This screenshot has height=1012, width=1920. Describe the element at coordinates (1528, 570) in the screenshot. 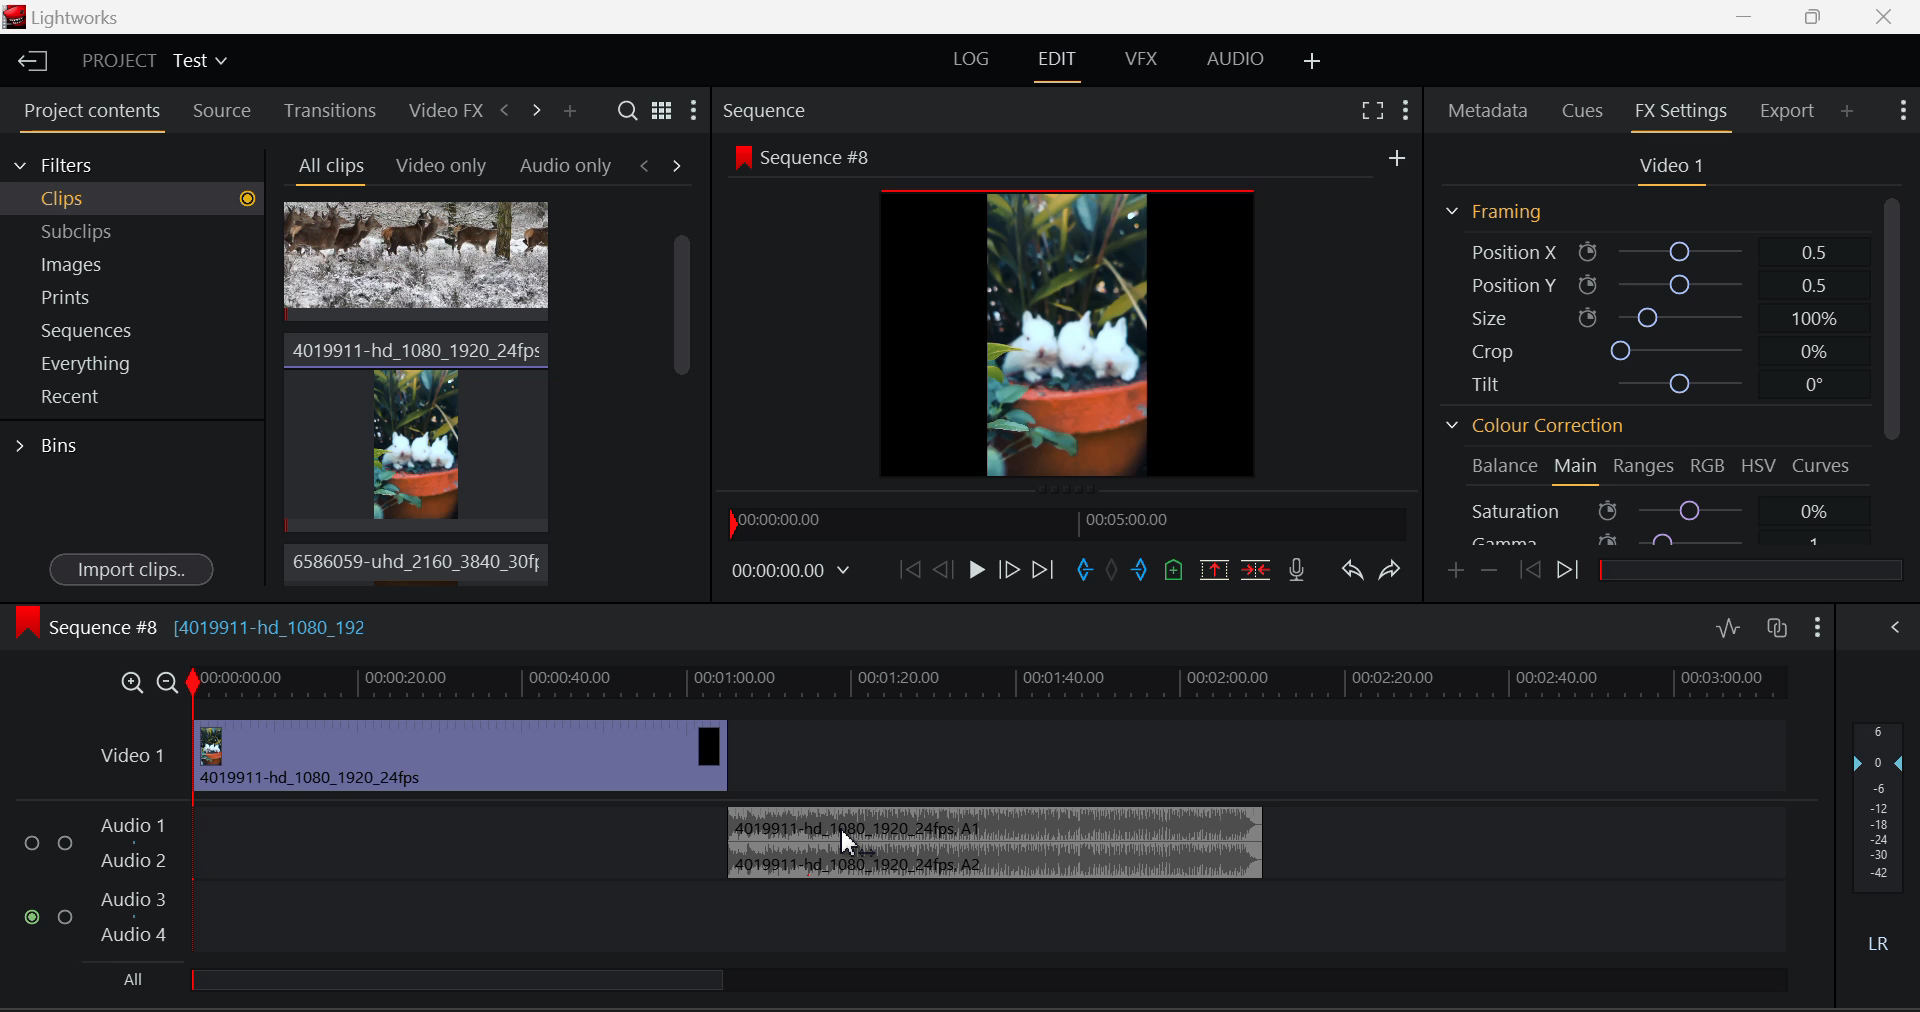

I see `Previous keyframe` at that location.